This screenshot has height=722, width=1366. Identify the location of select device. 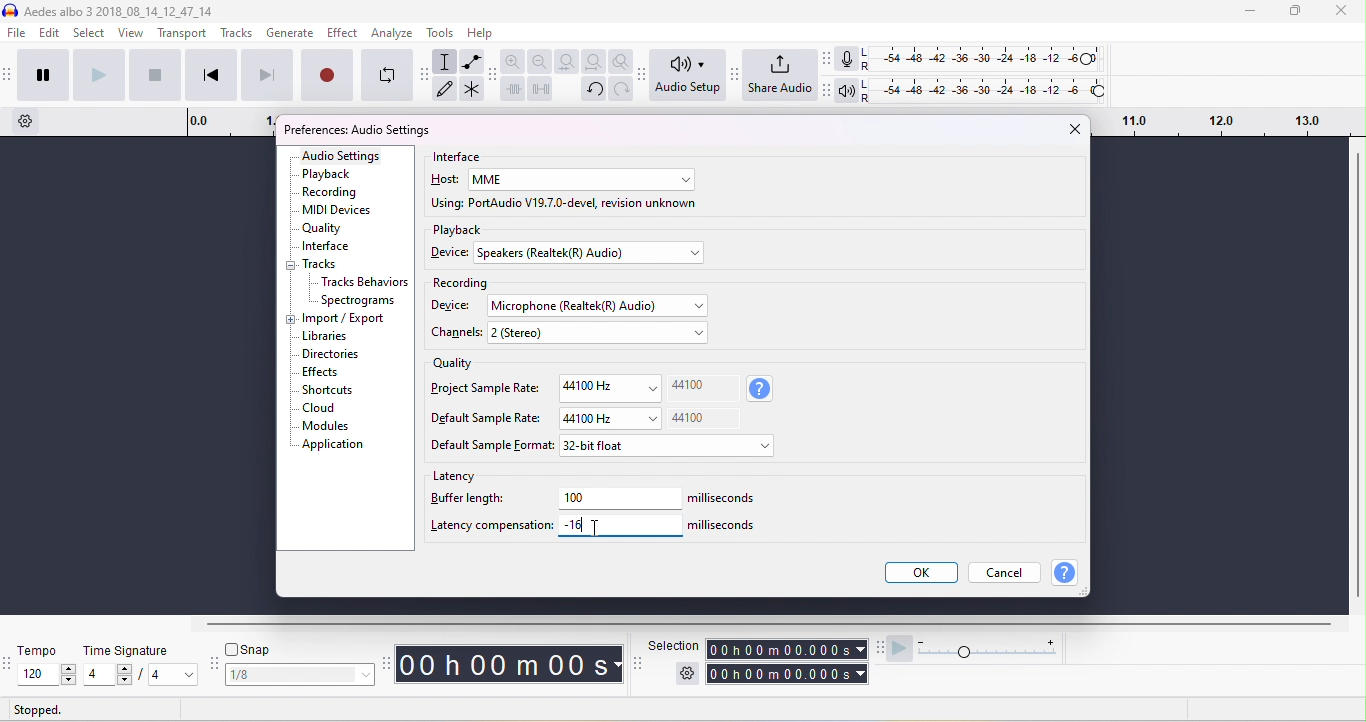
(590, 254).